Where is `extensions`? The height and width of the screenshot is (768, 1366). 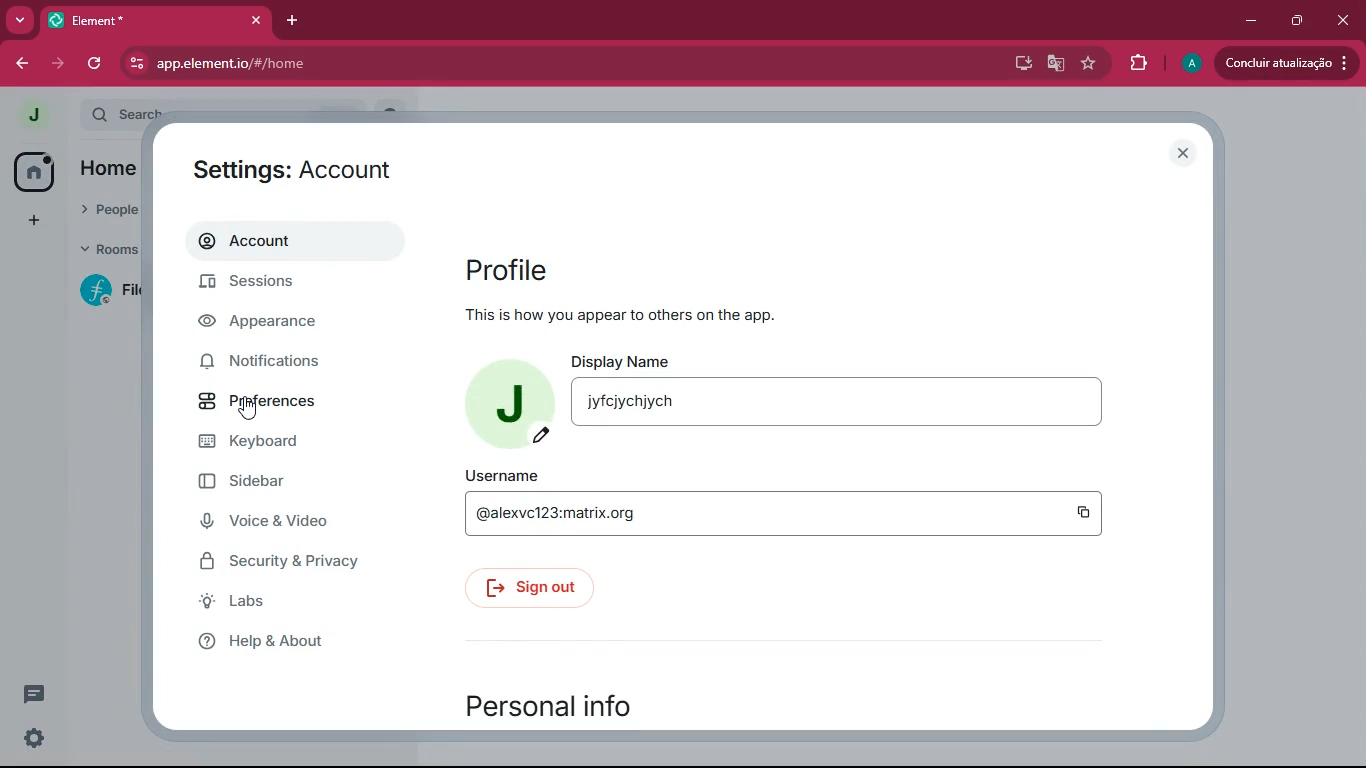
extensions is located at coordinates (1135, 64).